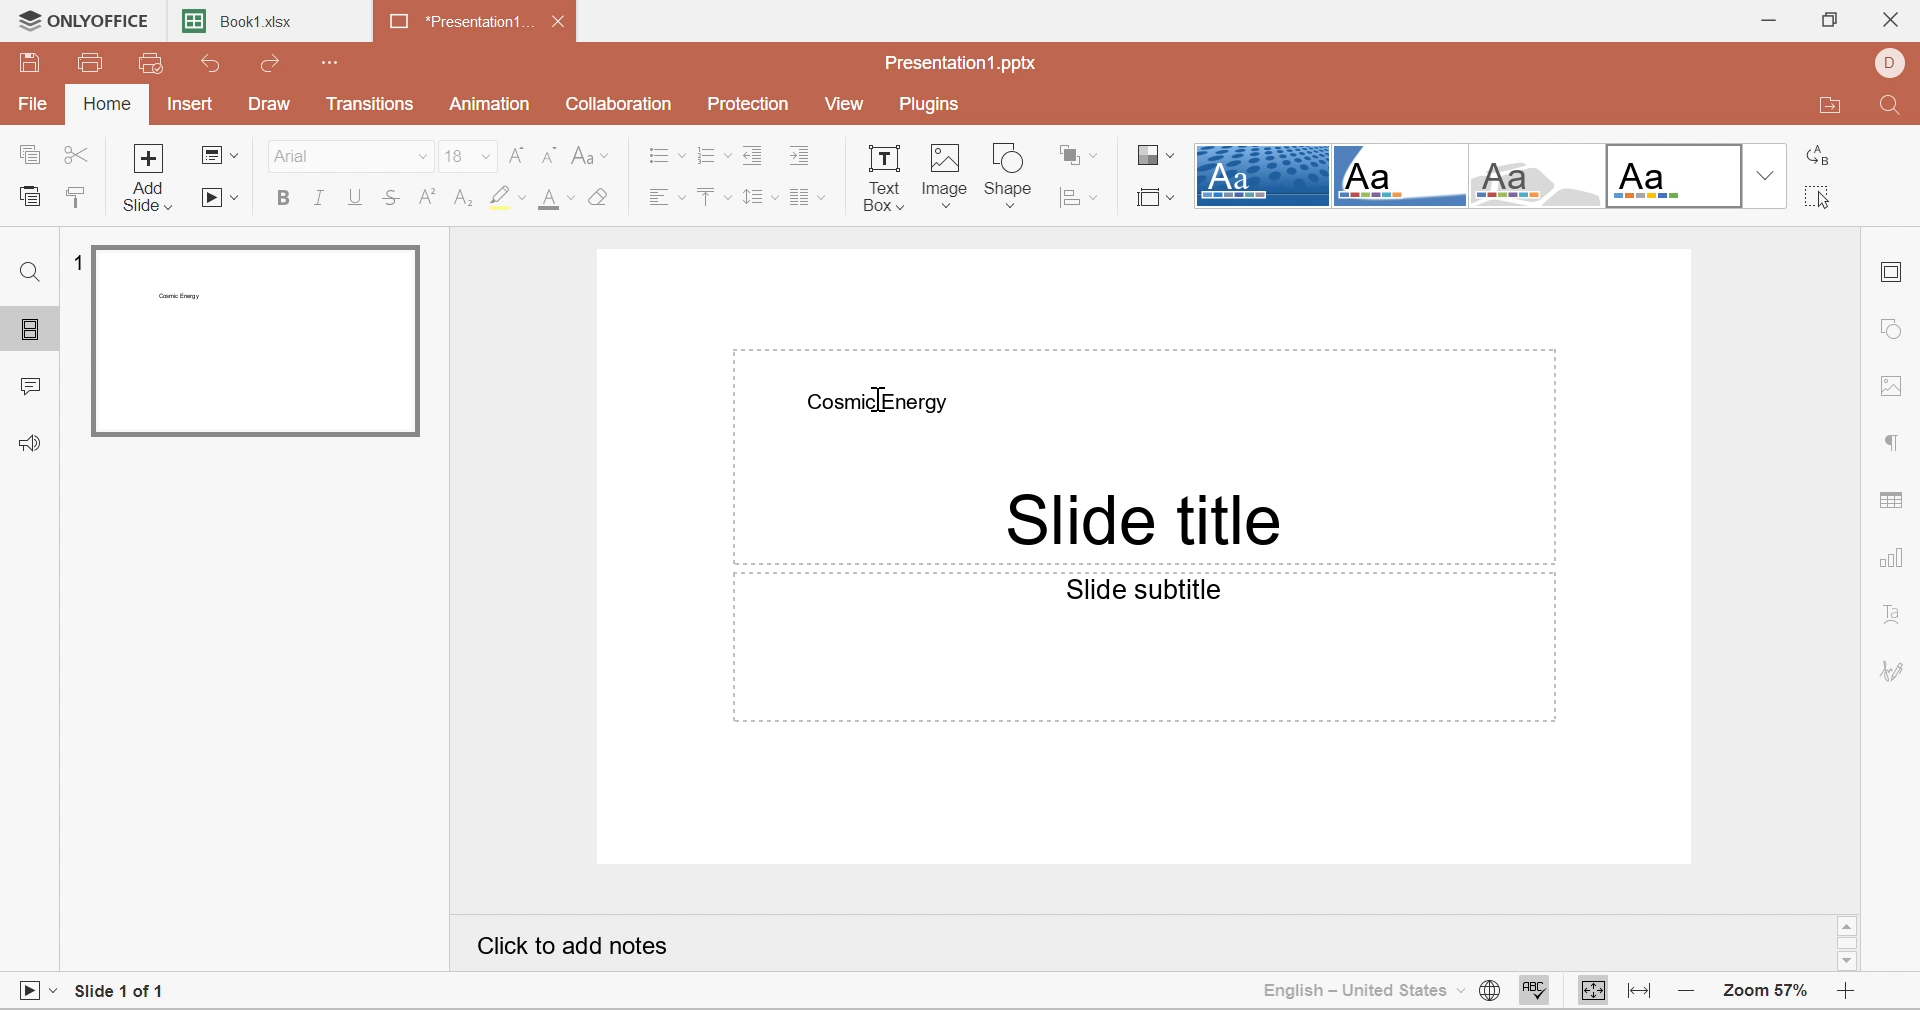 Image resolution: width=1920 pixels, height=1010 pixels. I want to click on Font color, so click(559, 199).